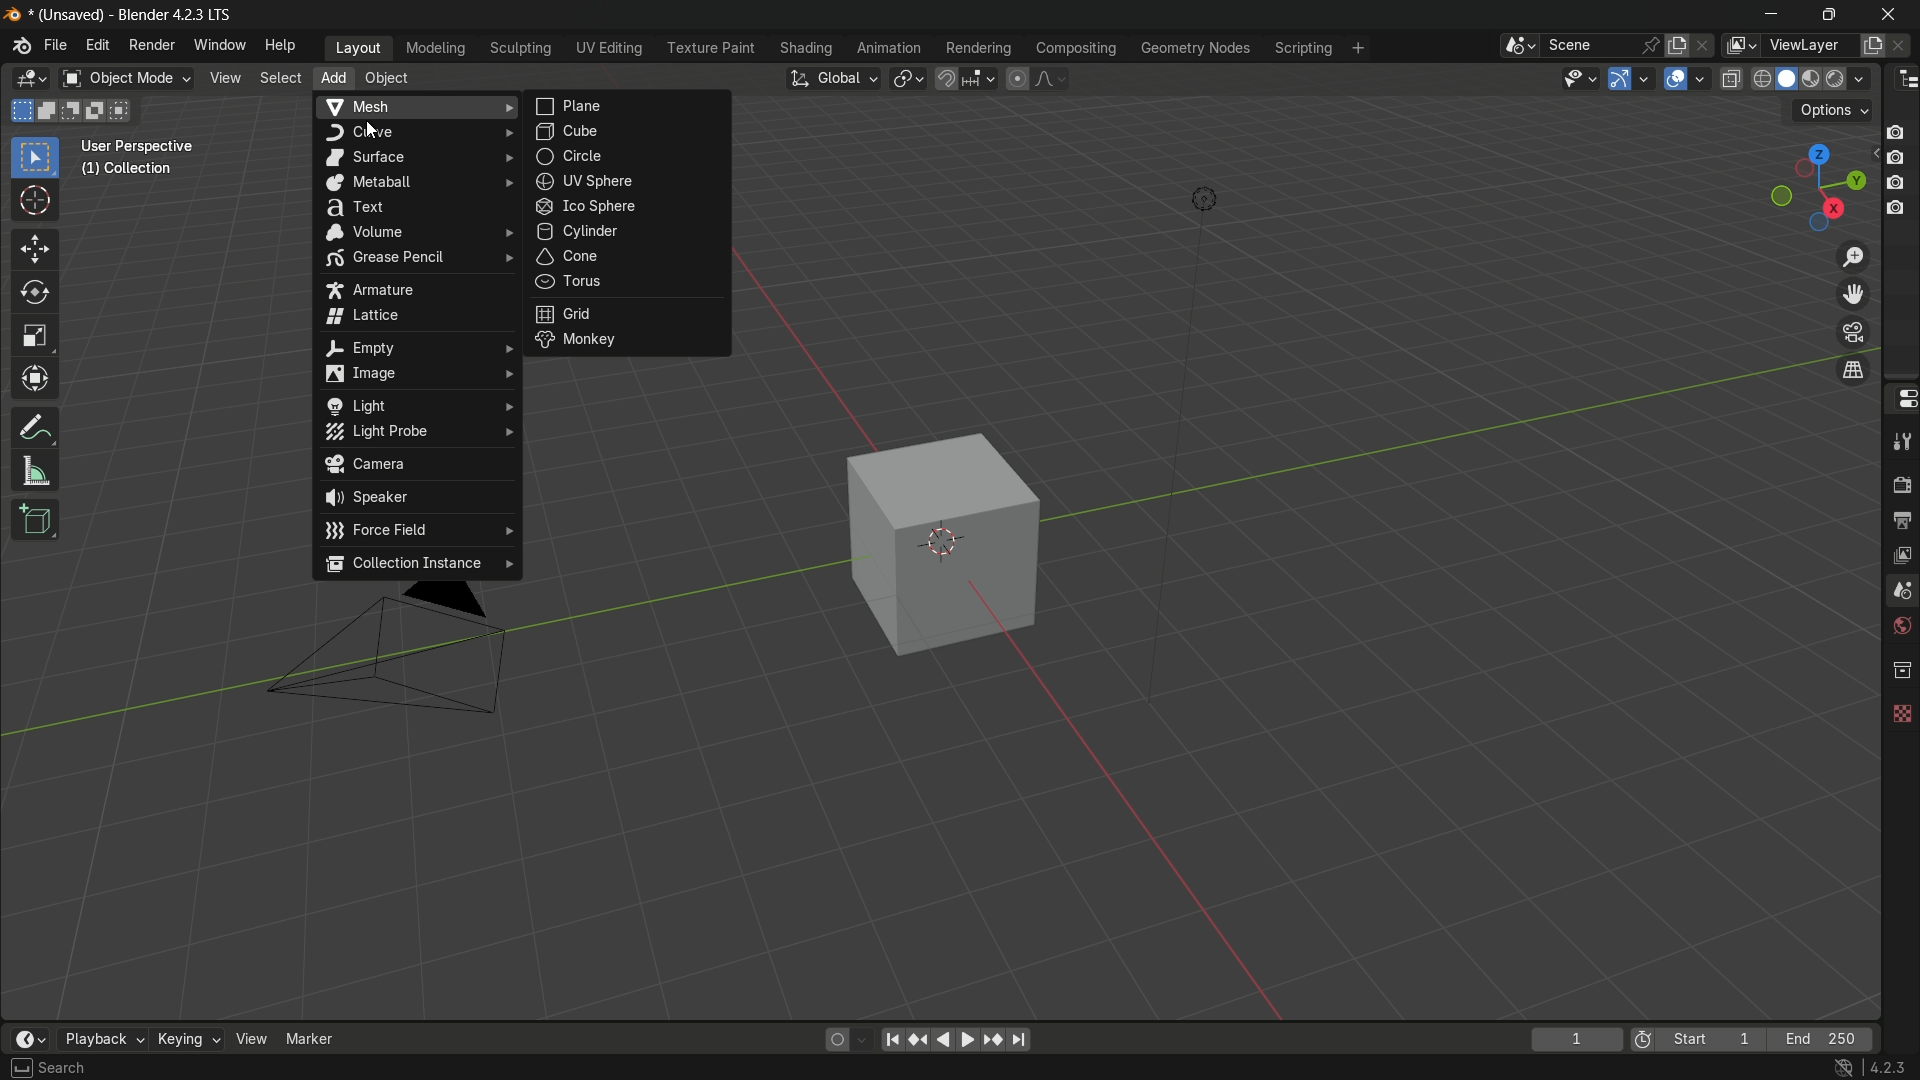 The width and height of the screenshot is (1920, 1080). Describe the element at coordinates (610, 49) in the screenshot. I see `uv editing menu` at that location.